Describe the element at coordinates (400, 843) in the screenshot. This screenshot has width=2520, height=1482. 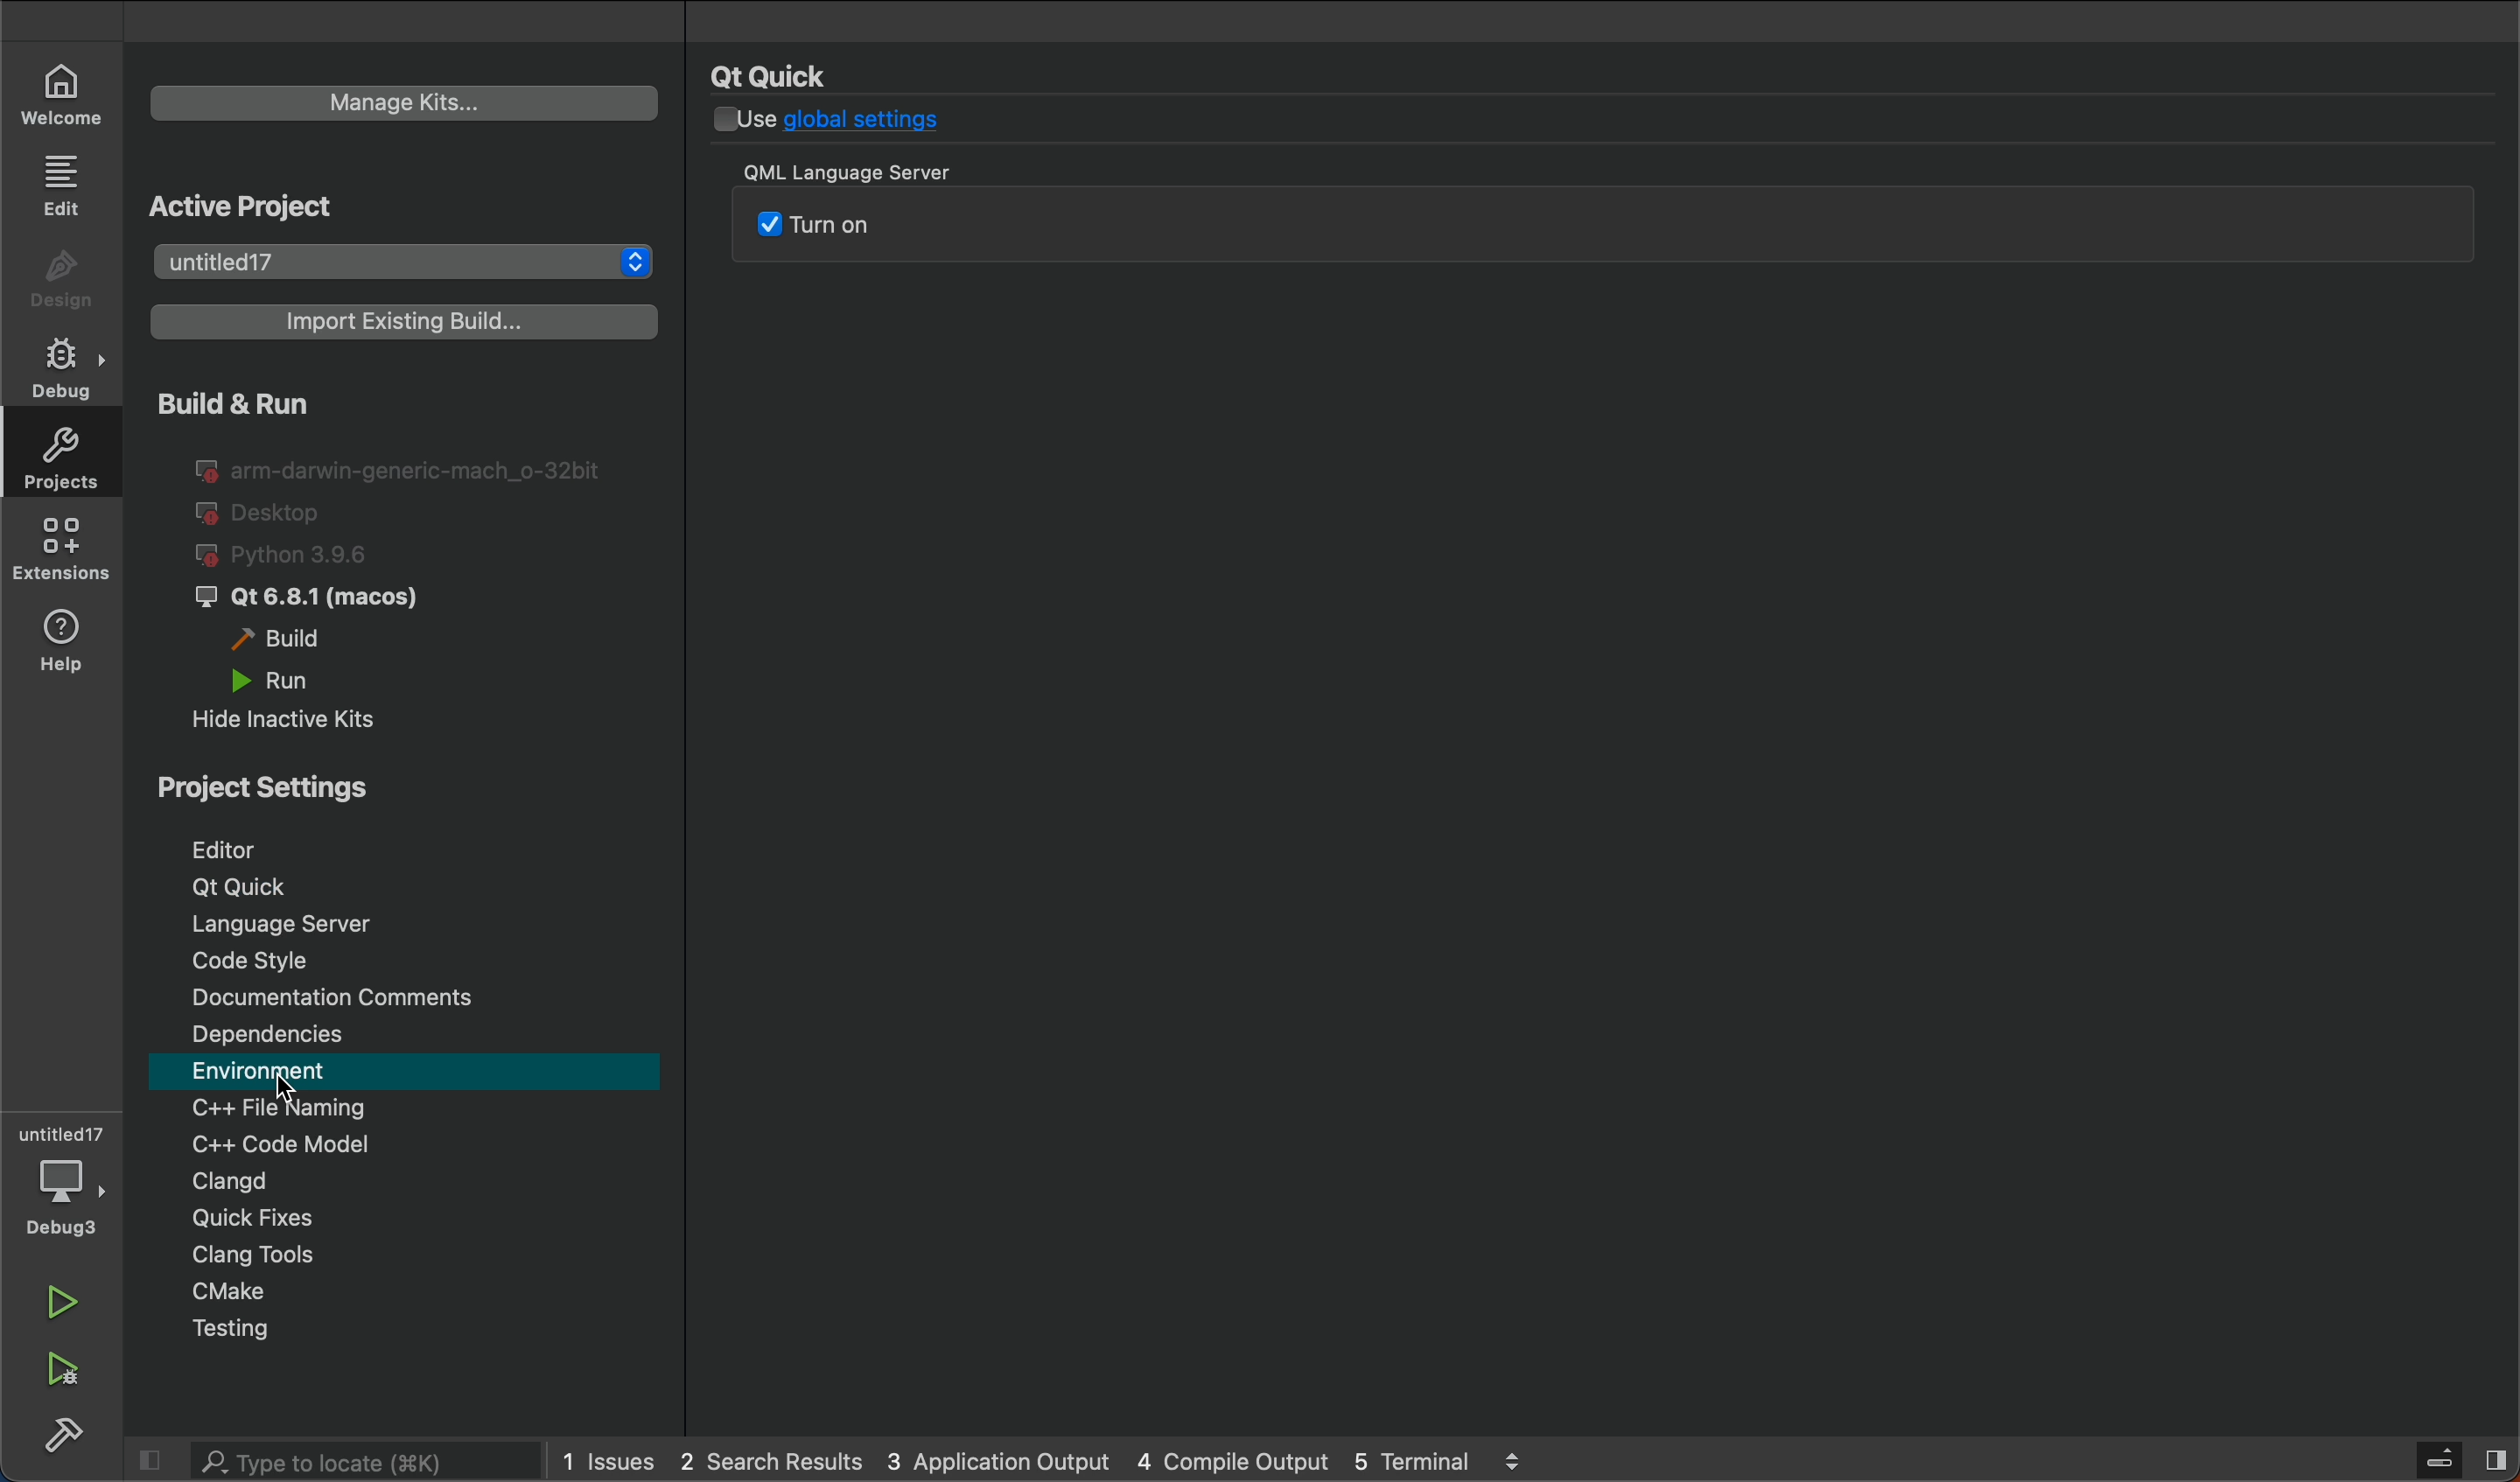
I see `editor` at that location.